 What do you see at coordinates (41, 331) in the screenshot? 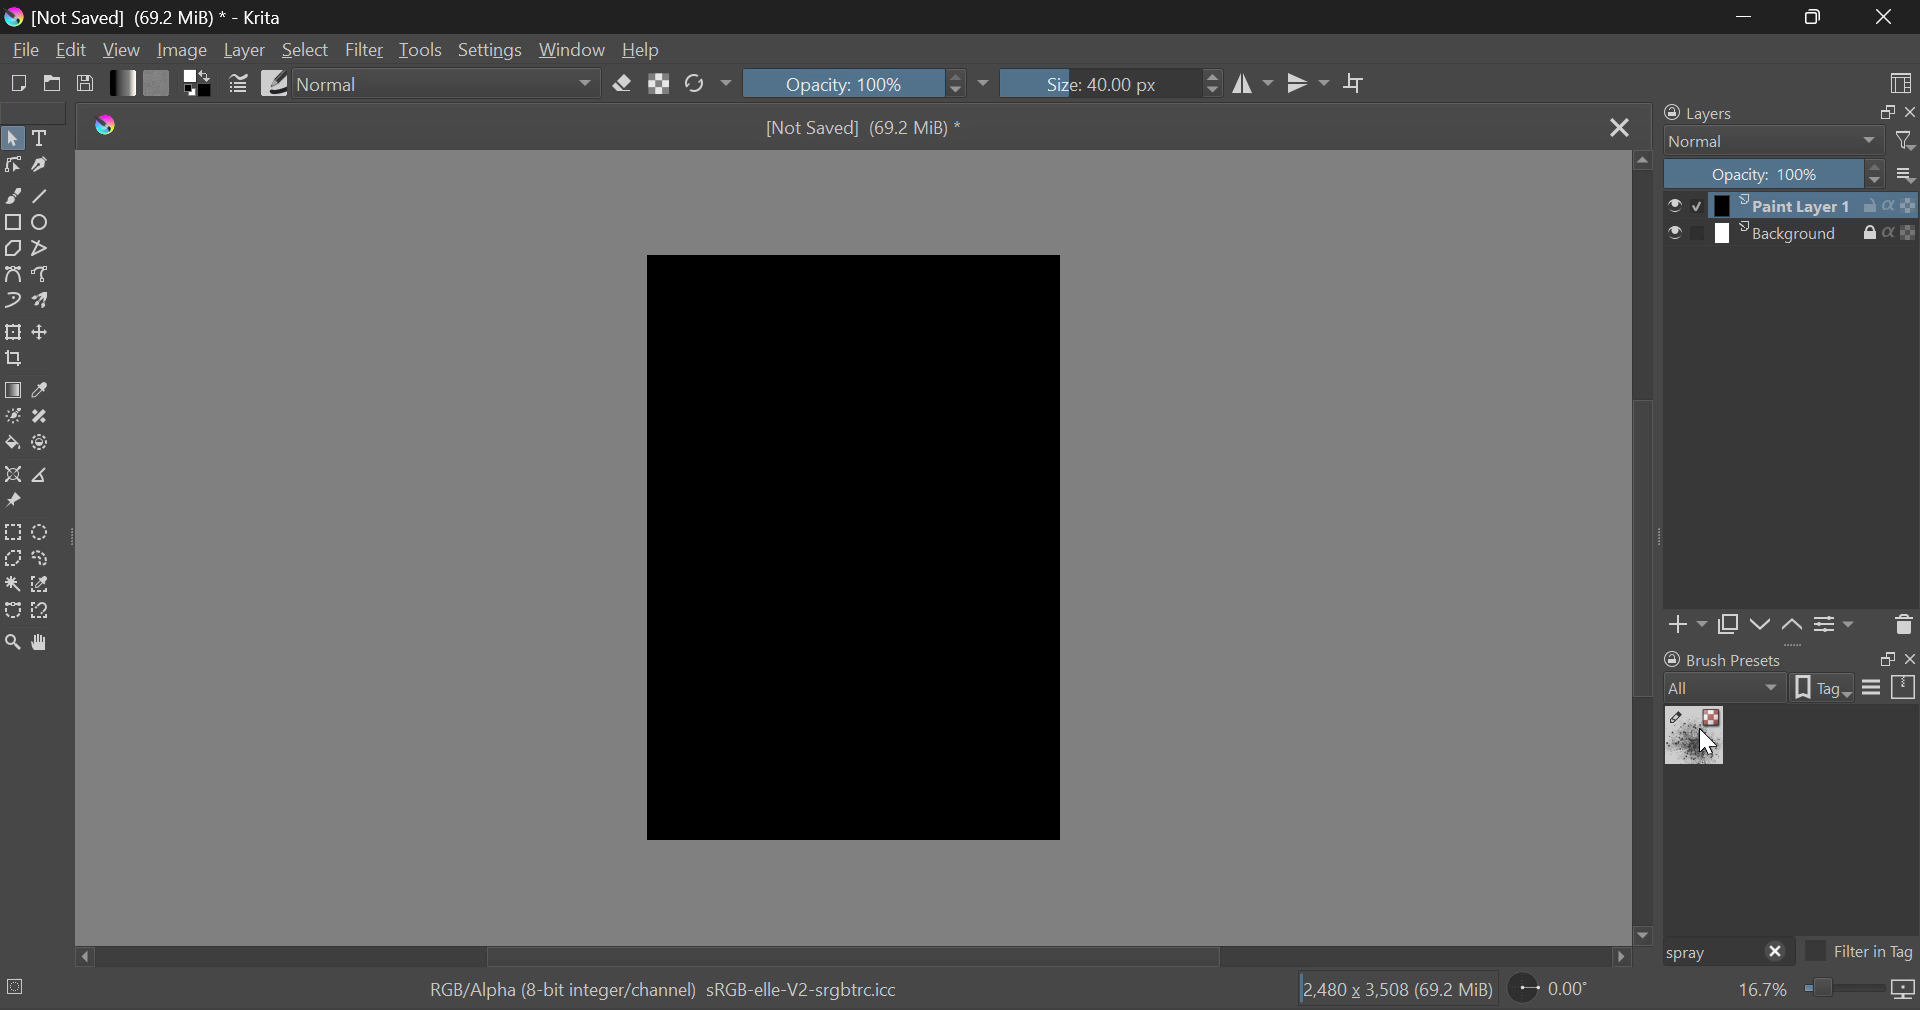
I see `Move Layer` at bounding box center [41, 331].